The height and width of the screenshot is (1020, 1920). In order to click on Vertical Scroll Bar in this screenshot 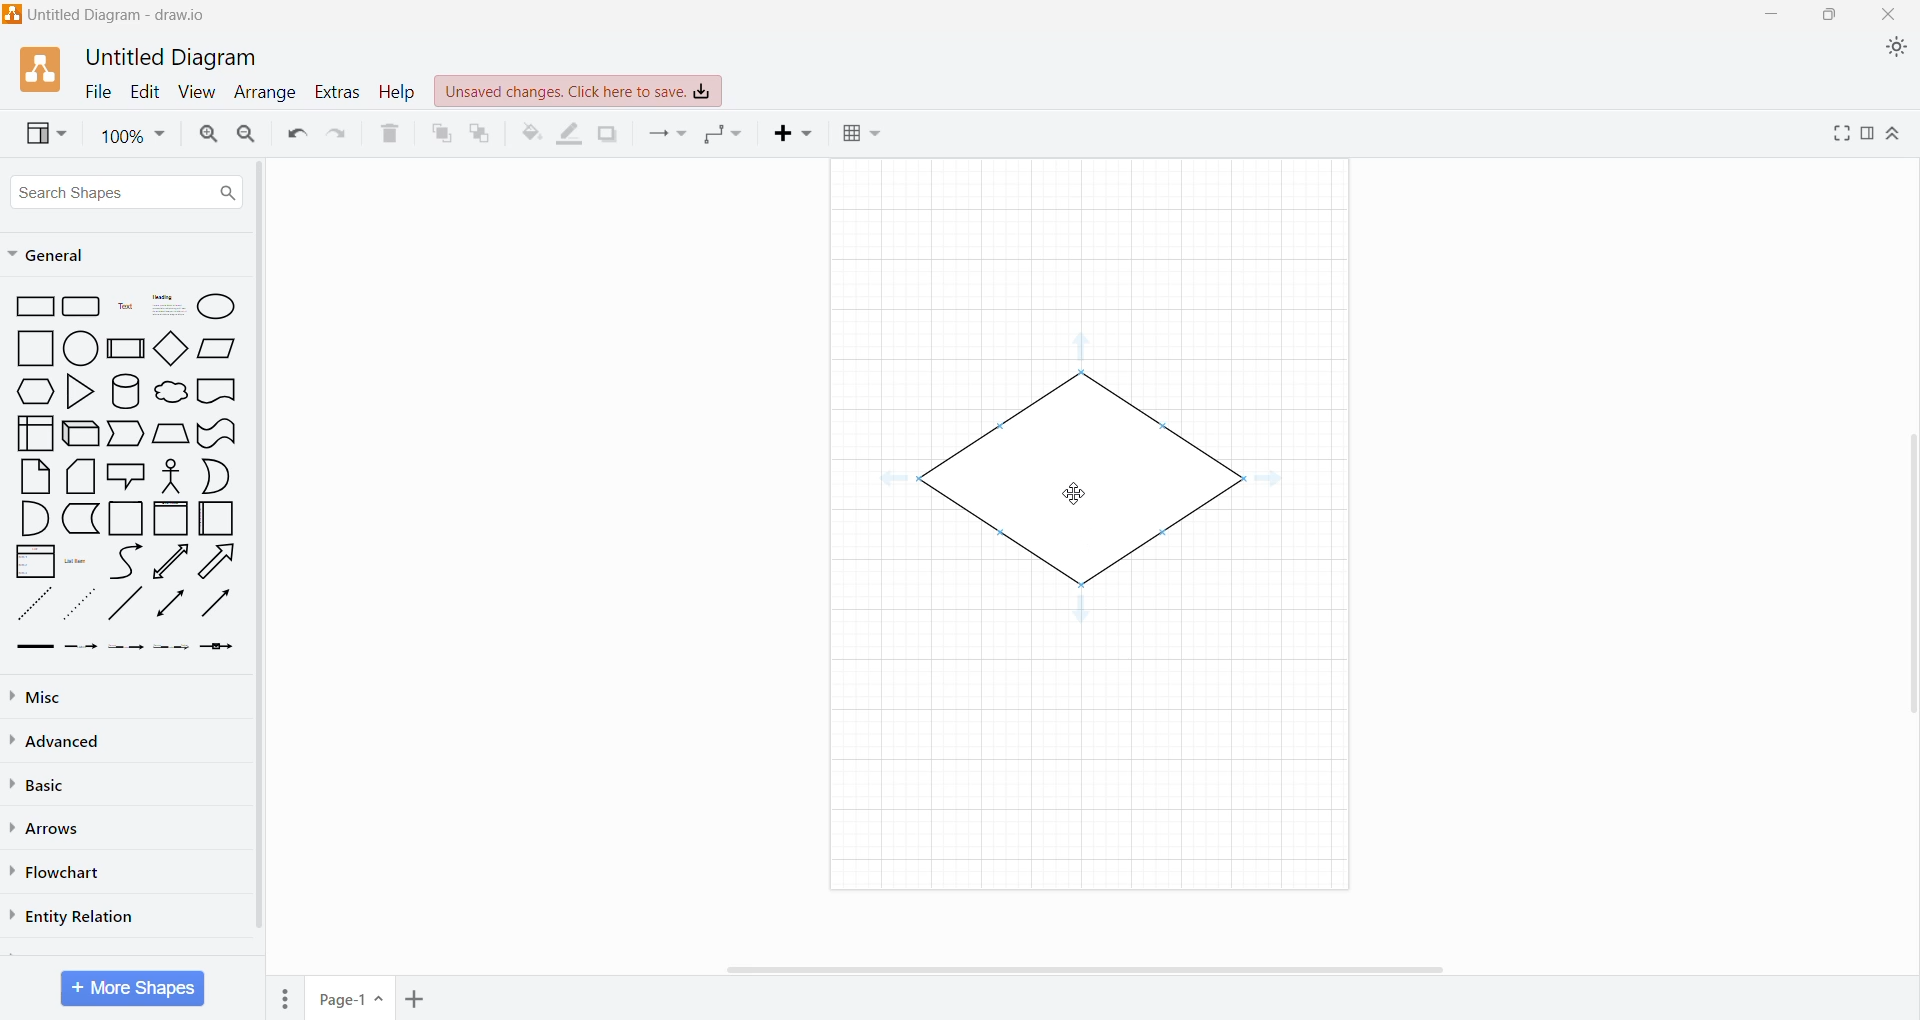, I will do `click(1907, 568)`.